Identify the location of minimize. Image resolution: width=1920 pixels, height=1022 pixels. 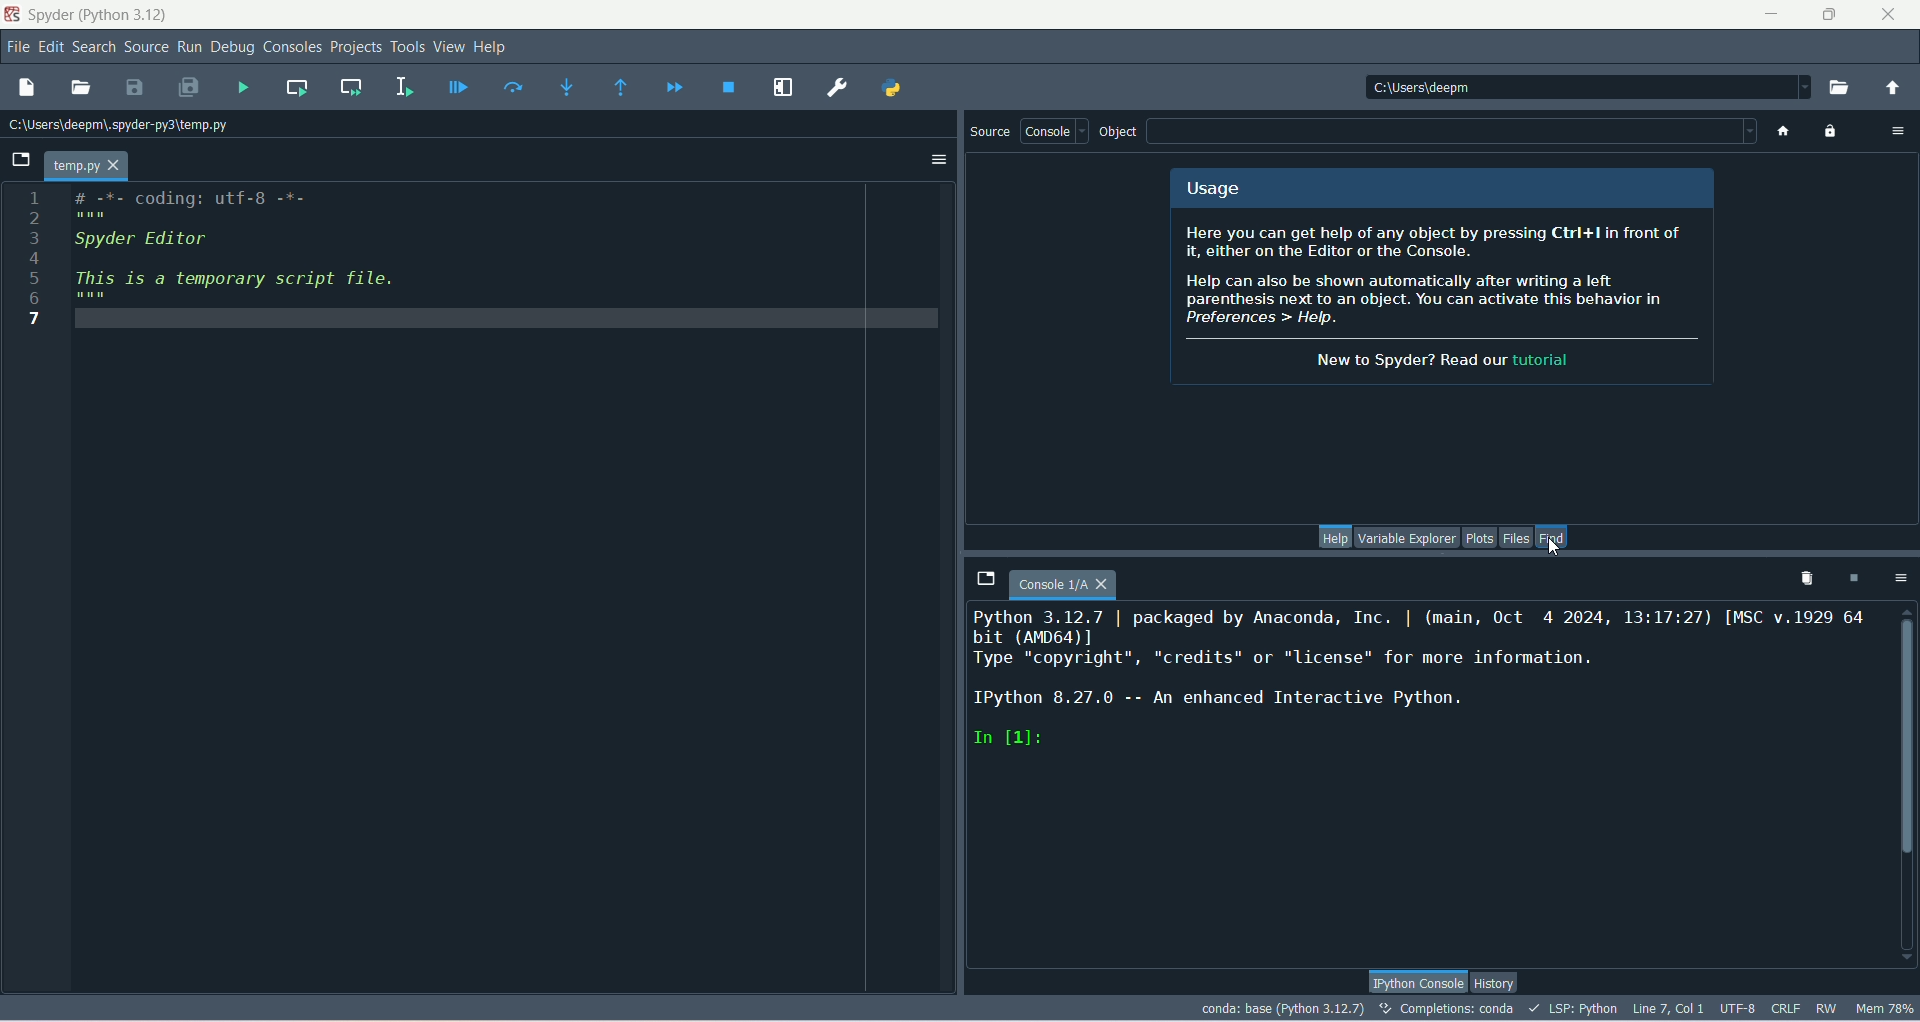
(1766, 12).